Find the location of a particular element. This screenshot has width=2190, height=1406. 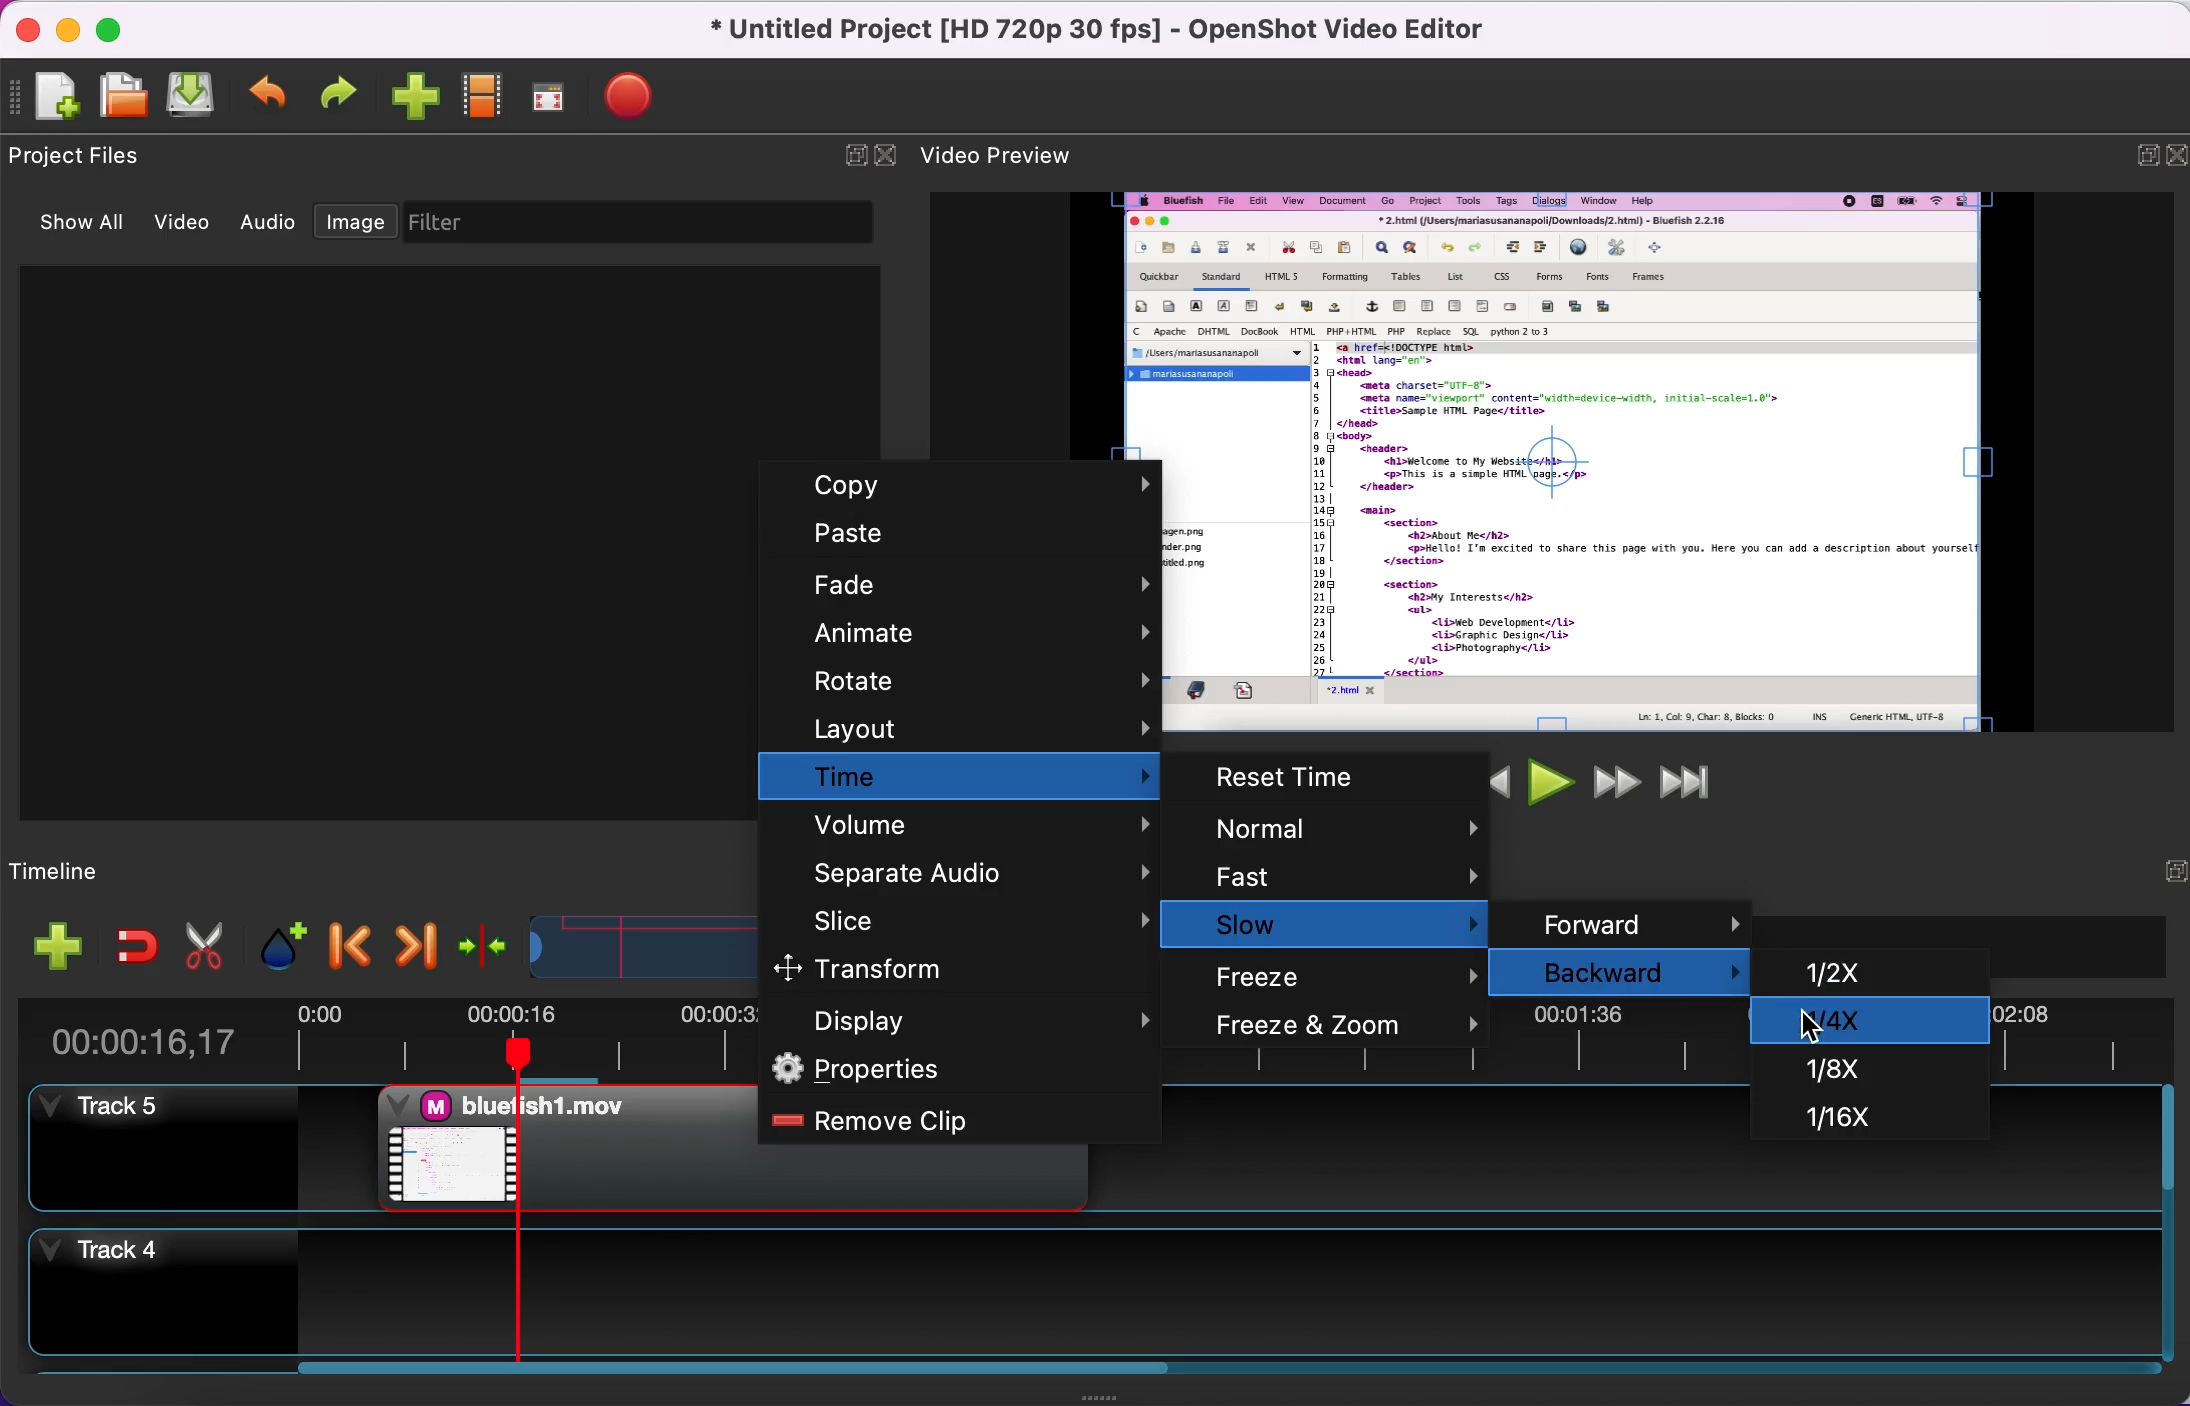

display is located at coordinates (959, 1018).